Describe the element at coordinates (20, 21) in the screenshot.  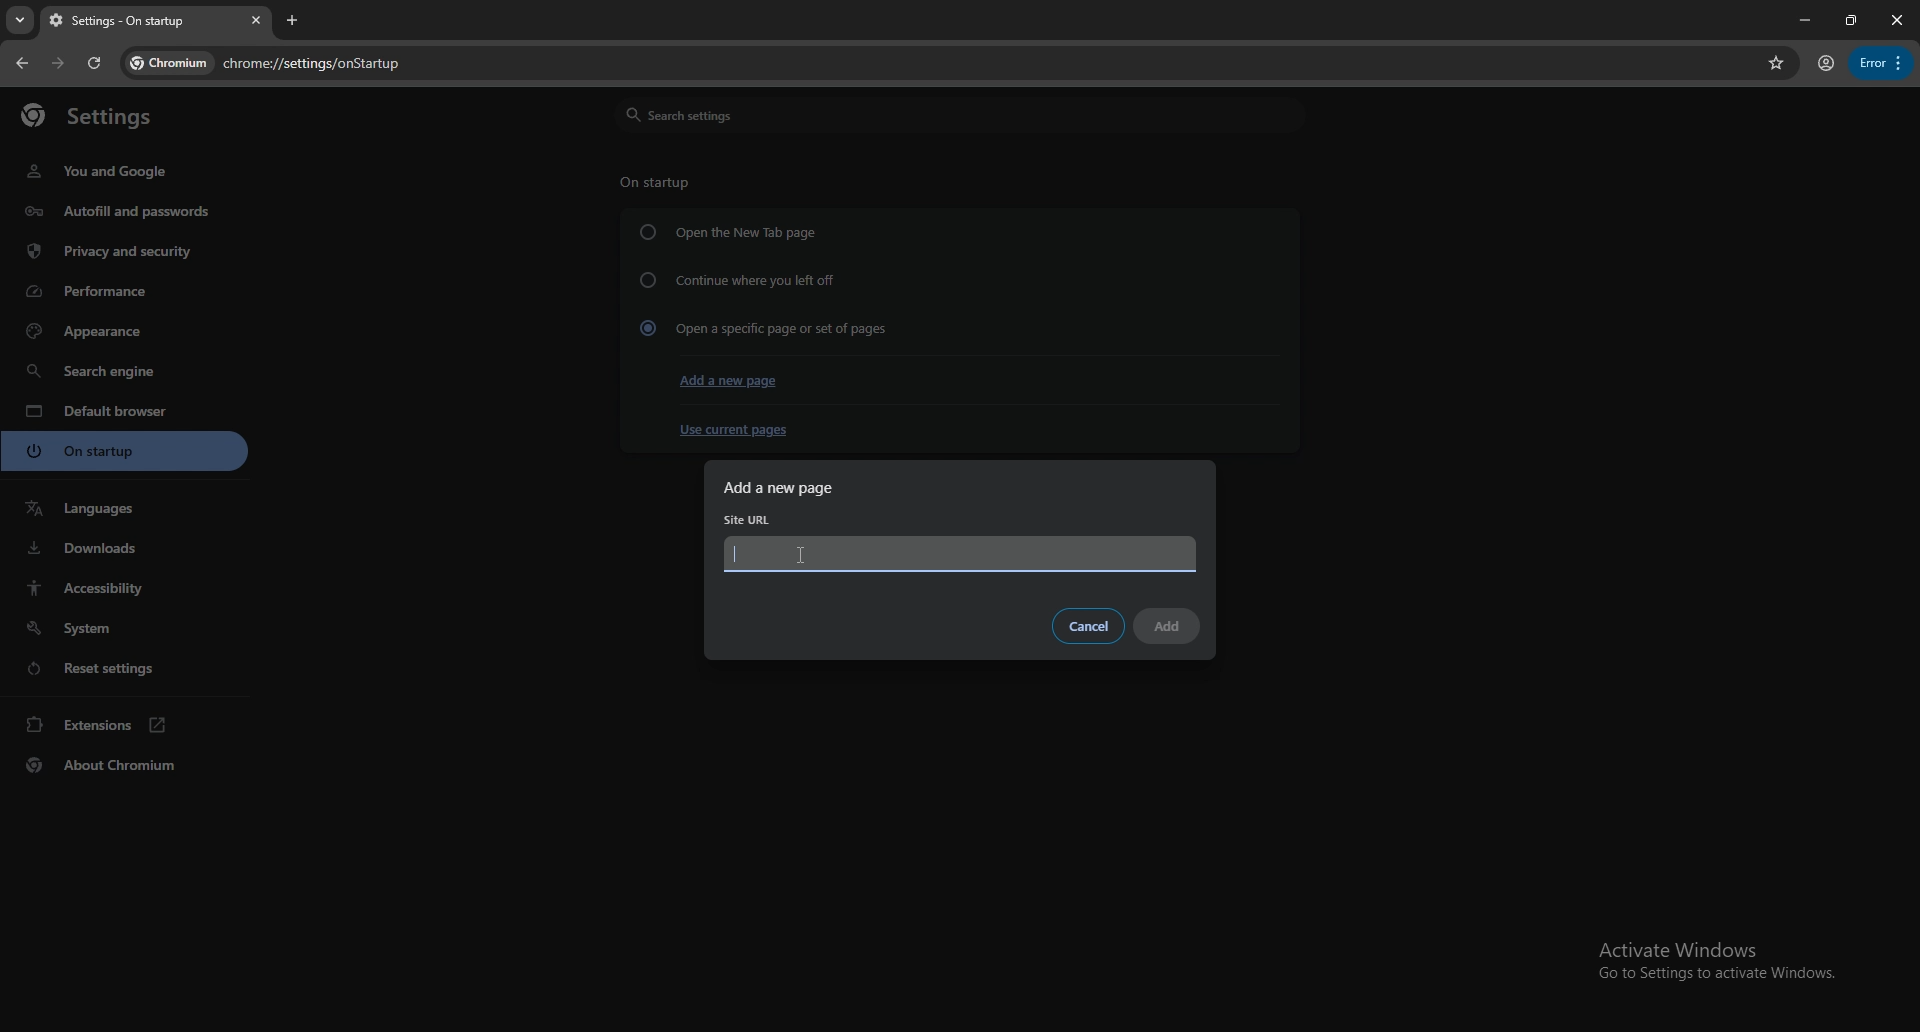
I see `search tabs` at that location.